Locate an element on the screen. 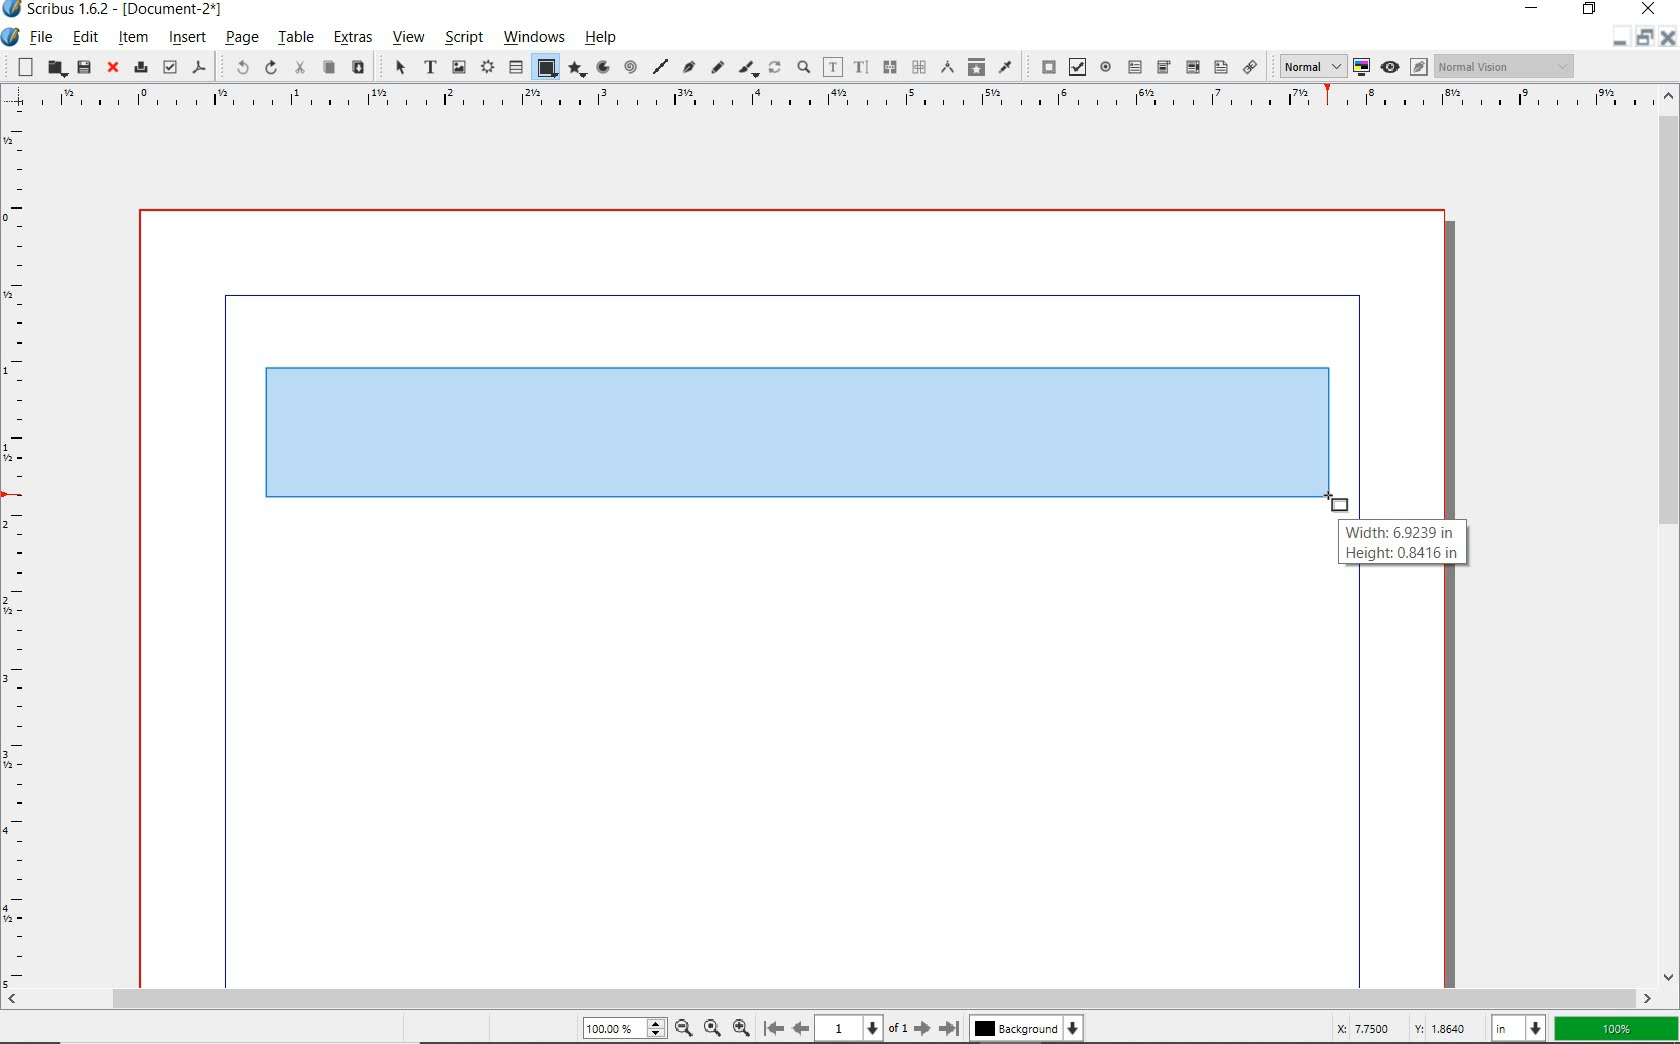 The image size is (1680, 1044). zoom out is located at coordinates (741, 1026).